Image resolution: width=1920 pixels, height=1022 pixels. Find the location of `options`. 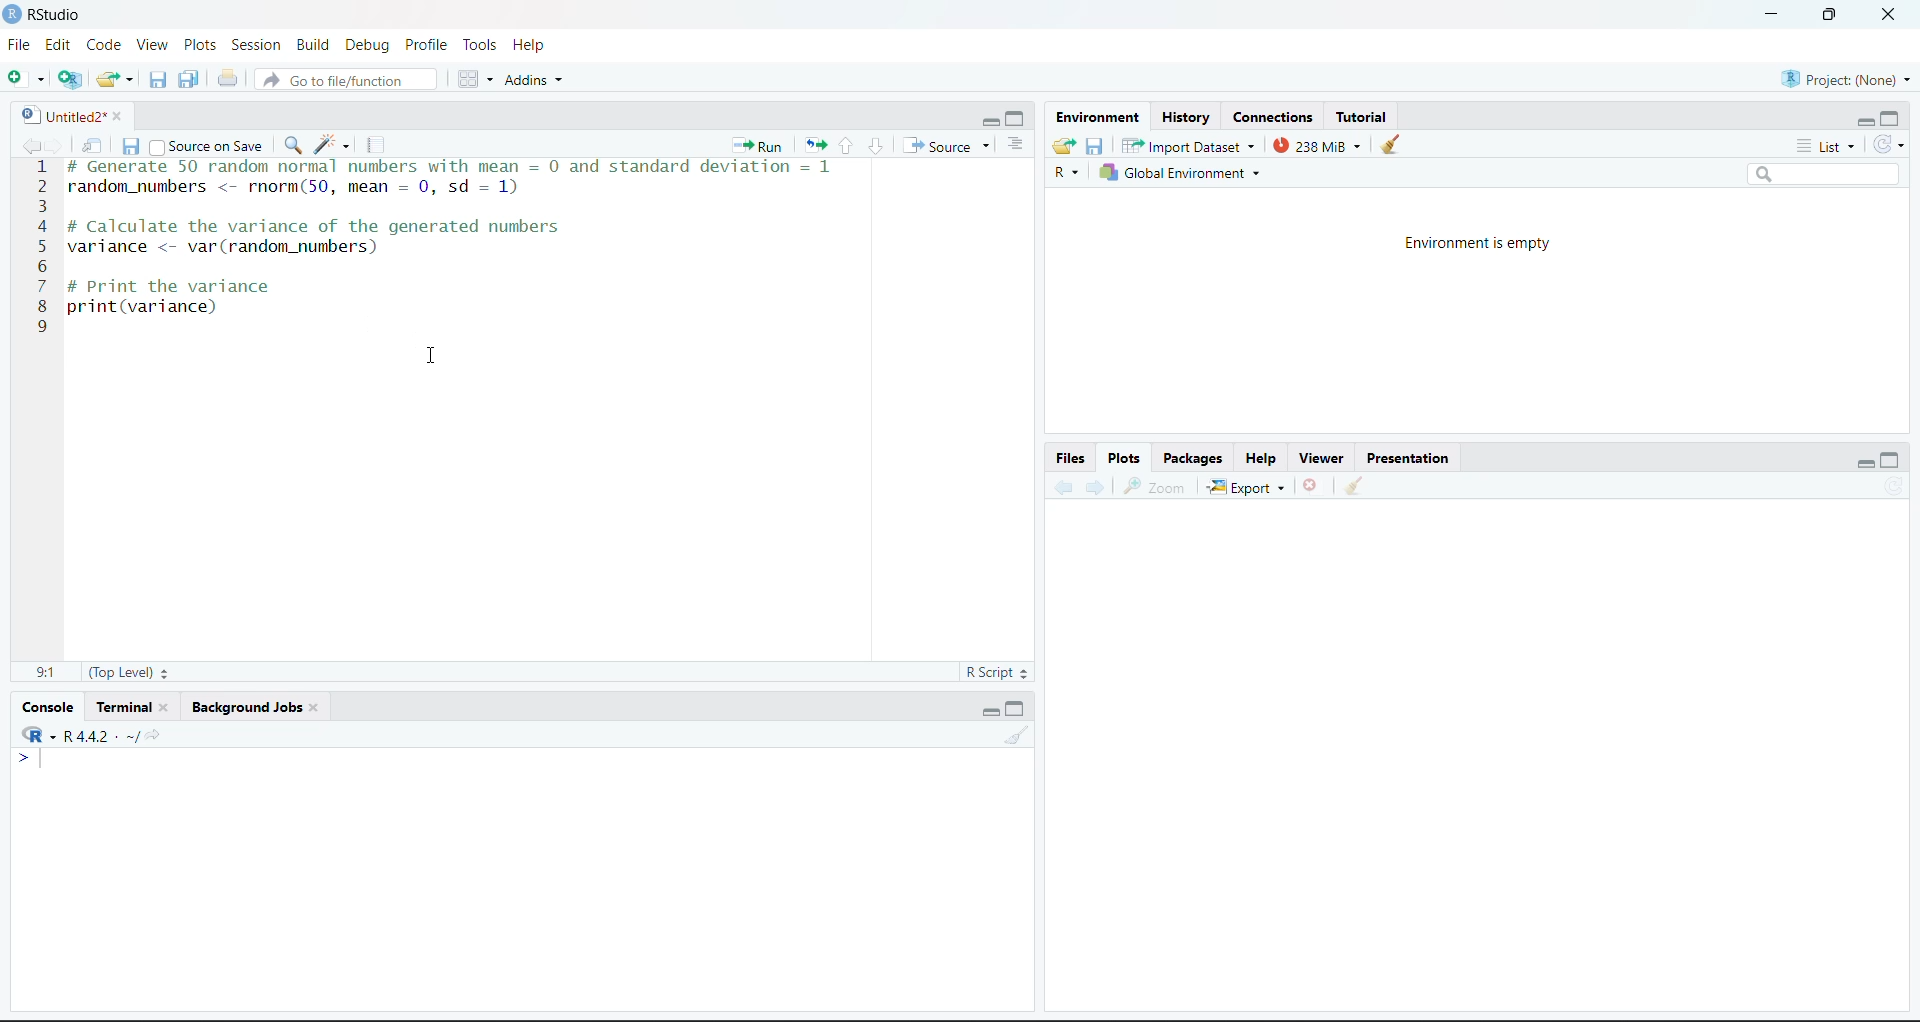

options is located at coordinates (476, 79).